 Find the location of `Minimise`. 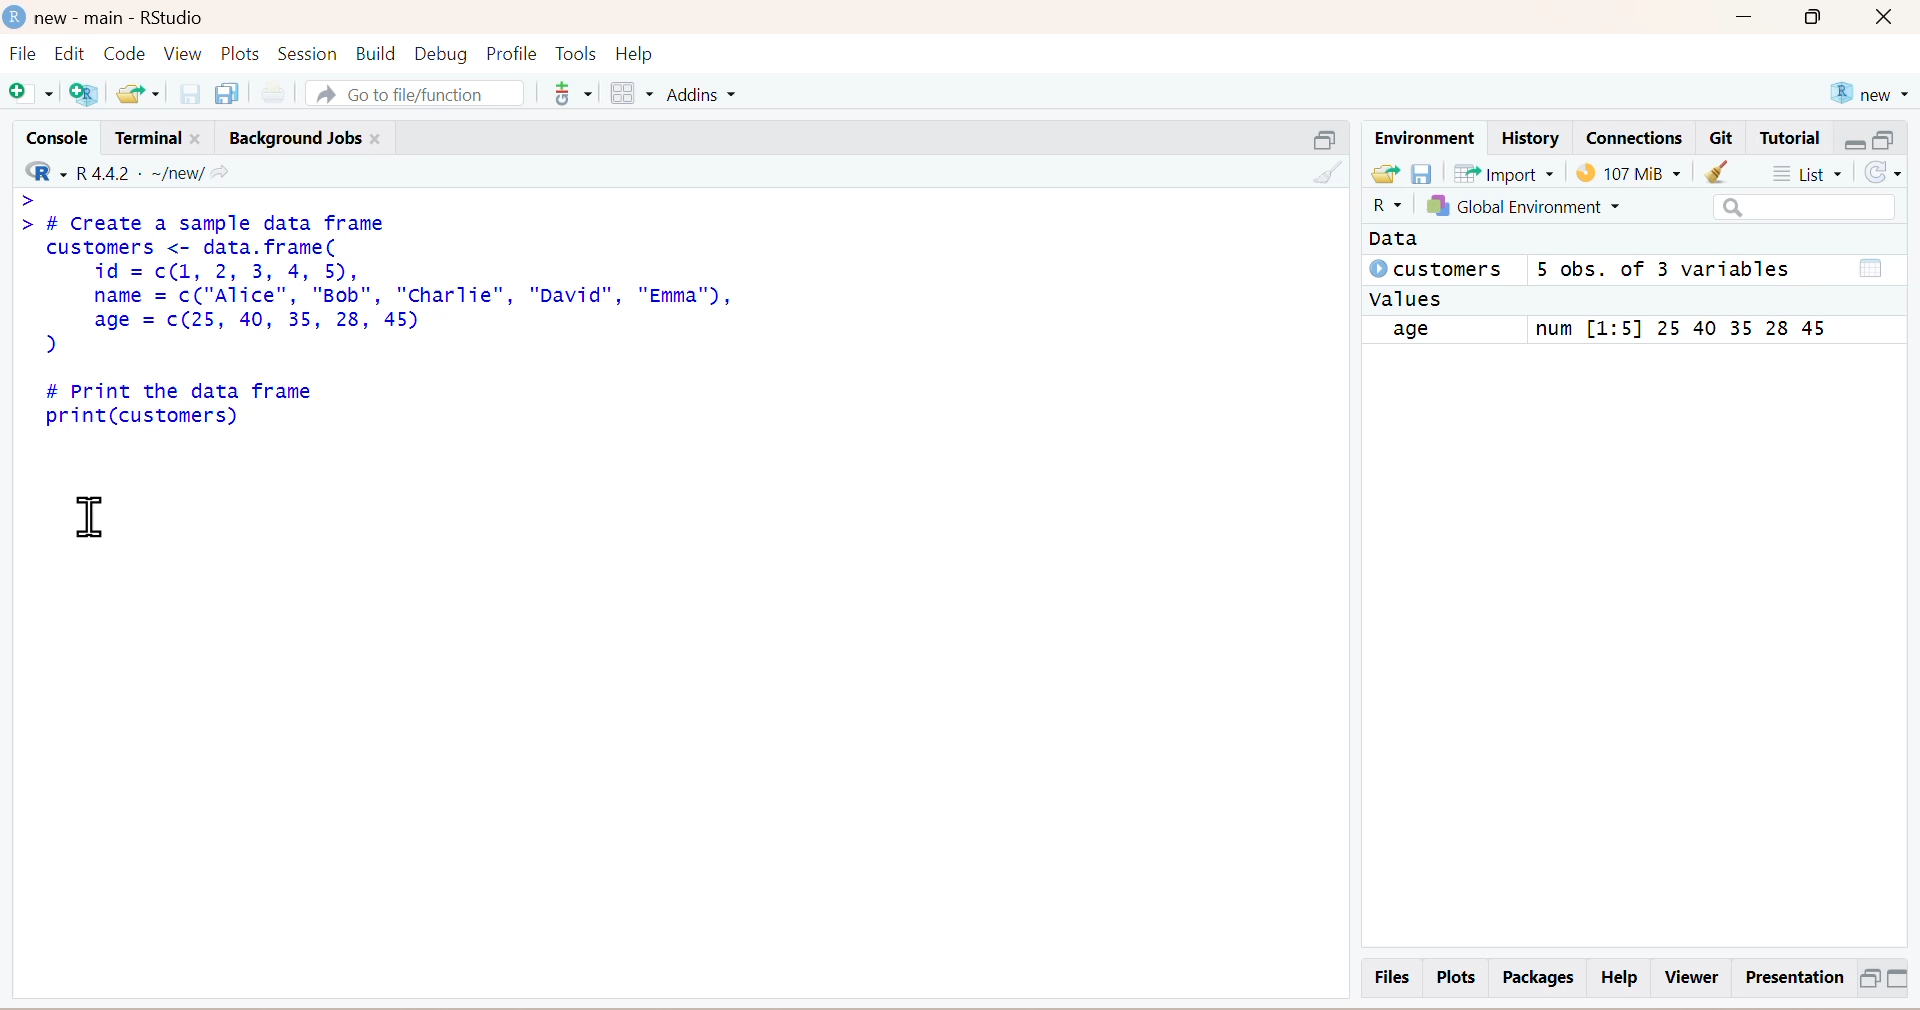

Minimise is located at coordinates (1318, 137).